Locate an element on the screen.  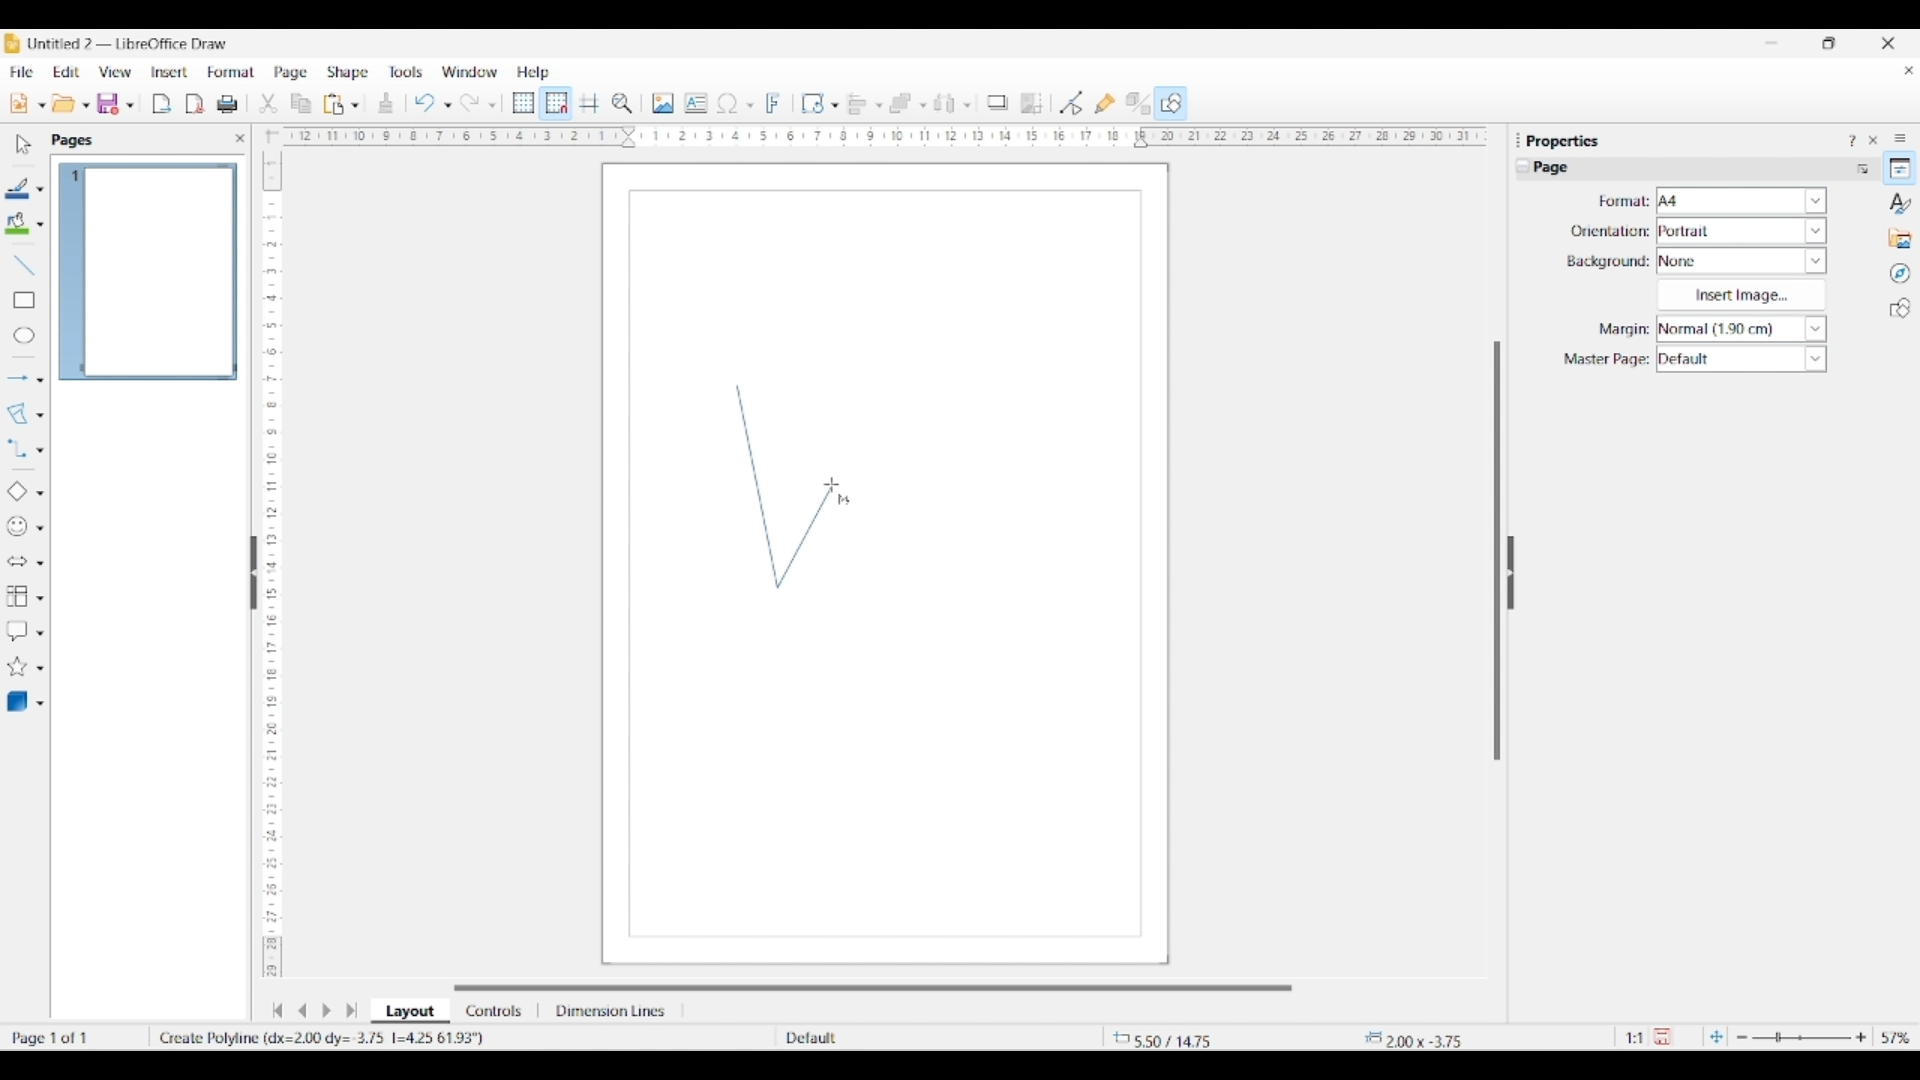
Jump to first slide is located at coordinates (277, 1010).